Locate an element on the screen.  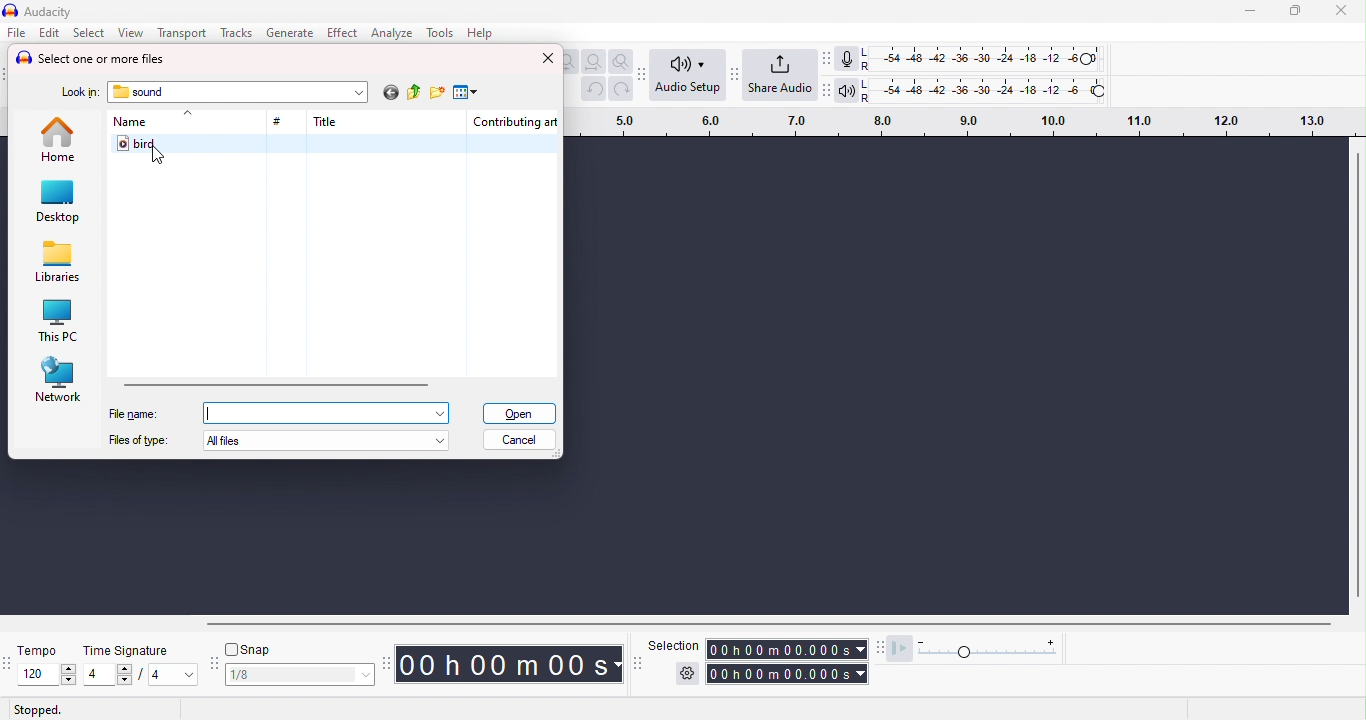
select snap is located at coordinates (302, 675).